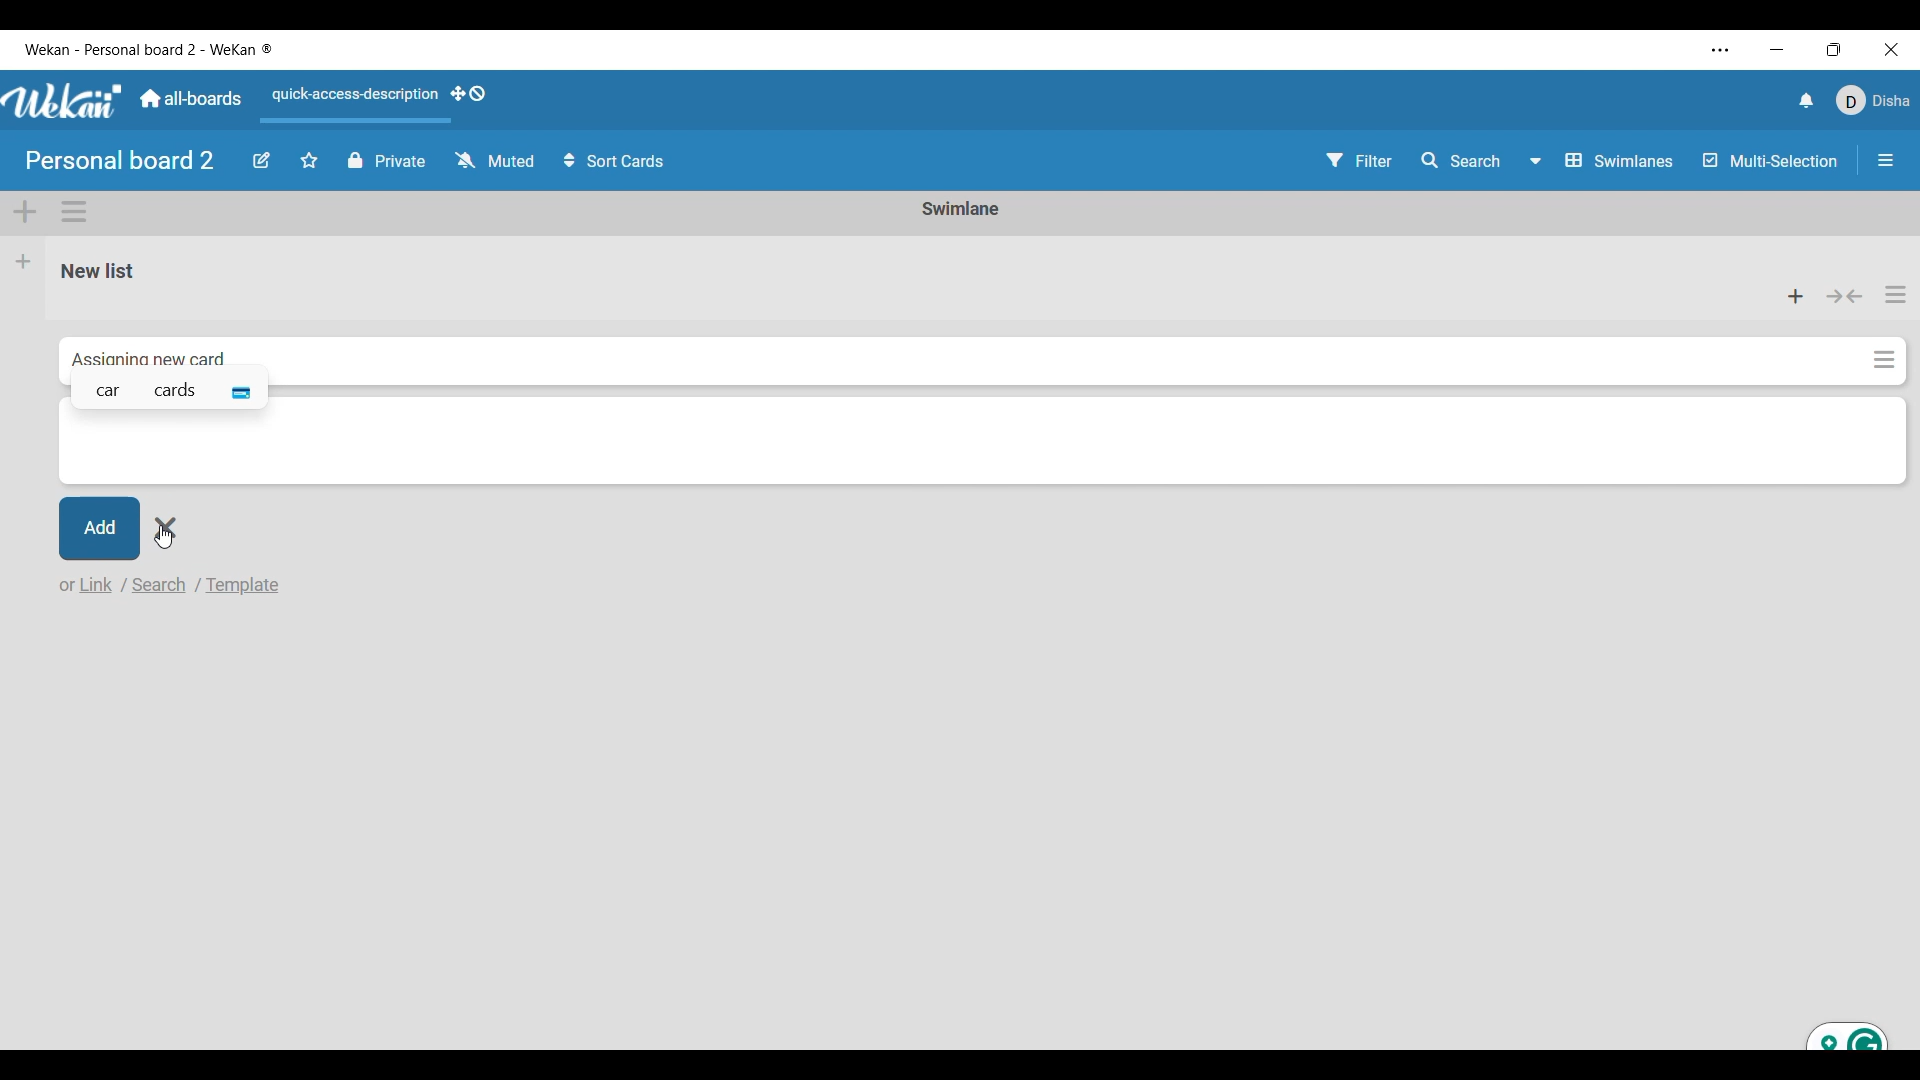 The height and width of the screenshot is (1080, 1920). Describe the element at coordinates (263, 161) in the screenshot. I see `Edit` at that location.